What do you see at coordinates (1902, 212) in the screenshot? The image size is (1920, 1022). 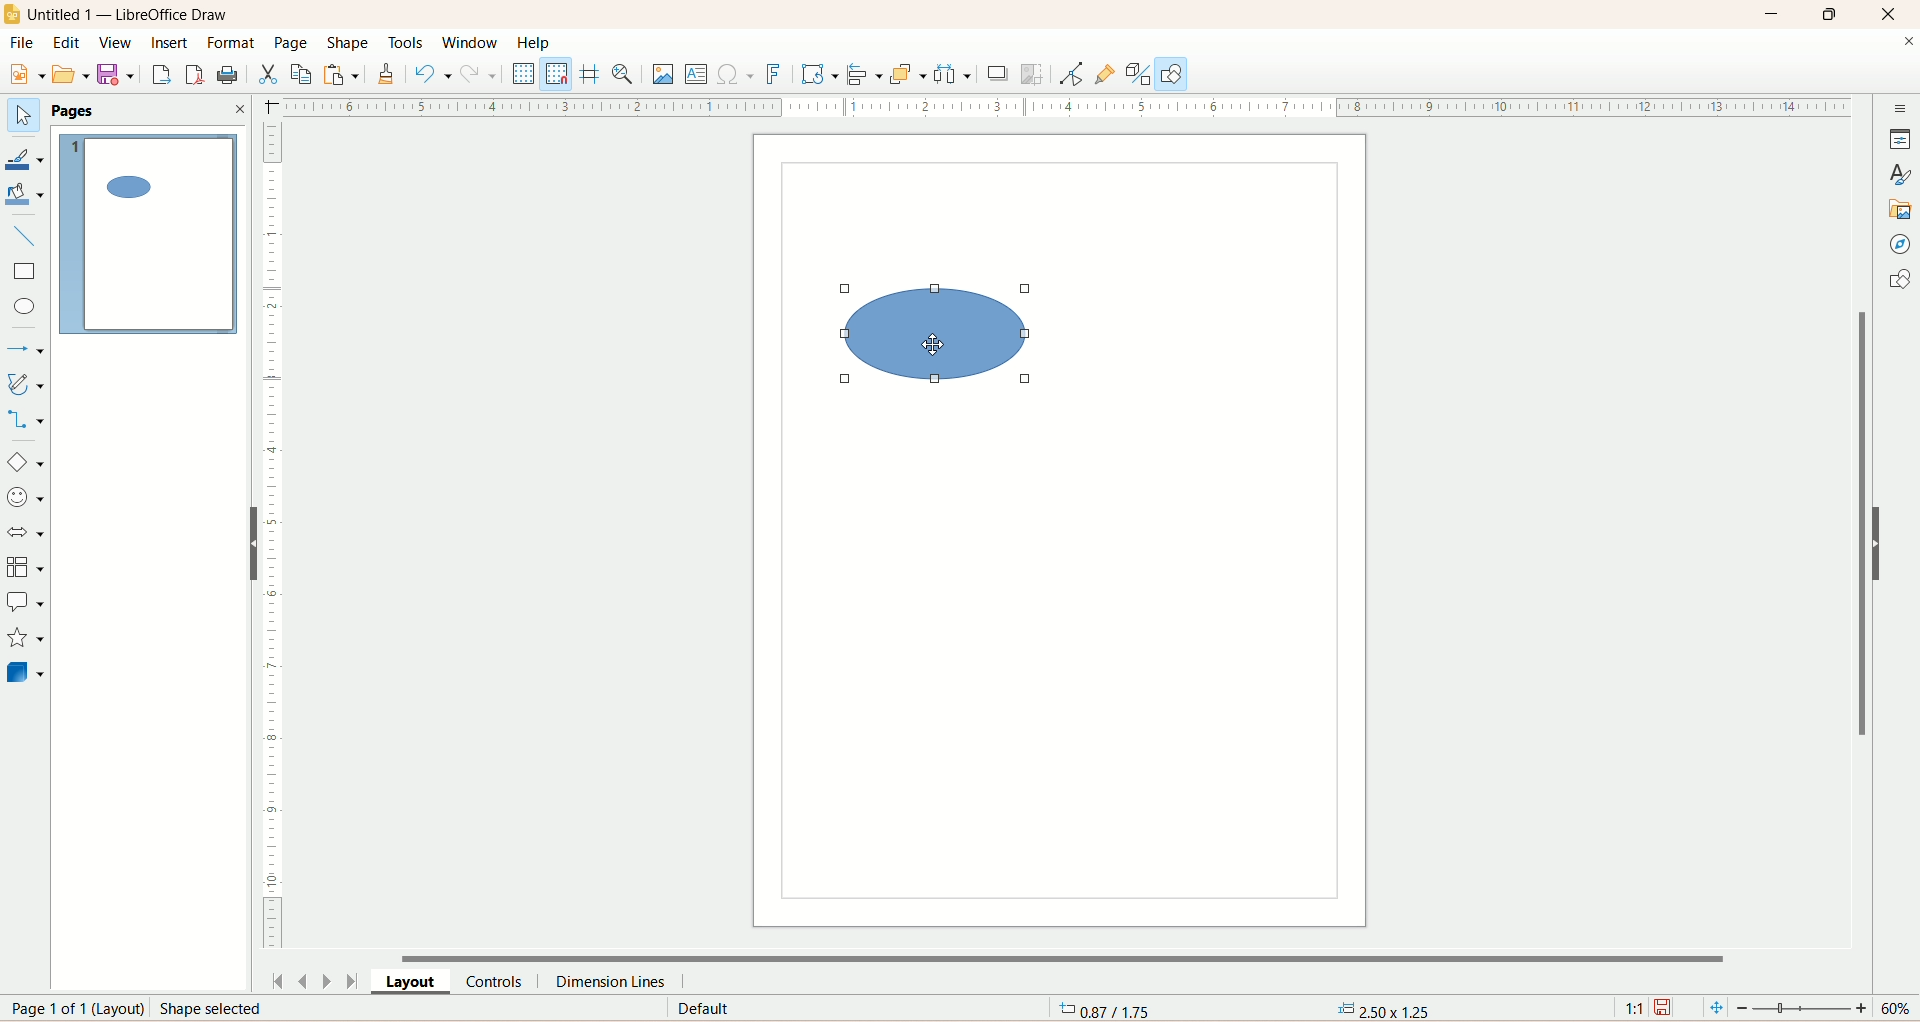 I see `gallery` at bounding box center [1902, 212].